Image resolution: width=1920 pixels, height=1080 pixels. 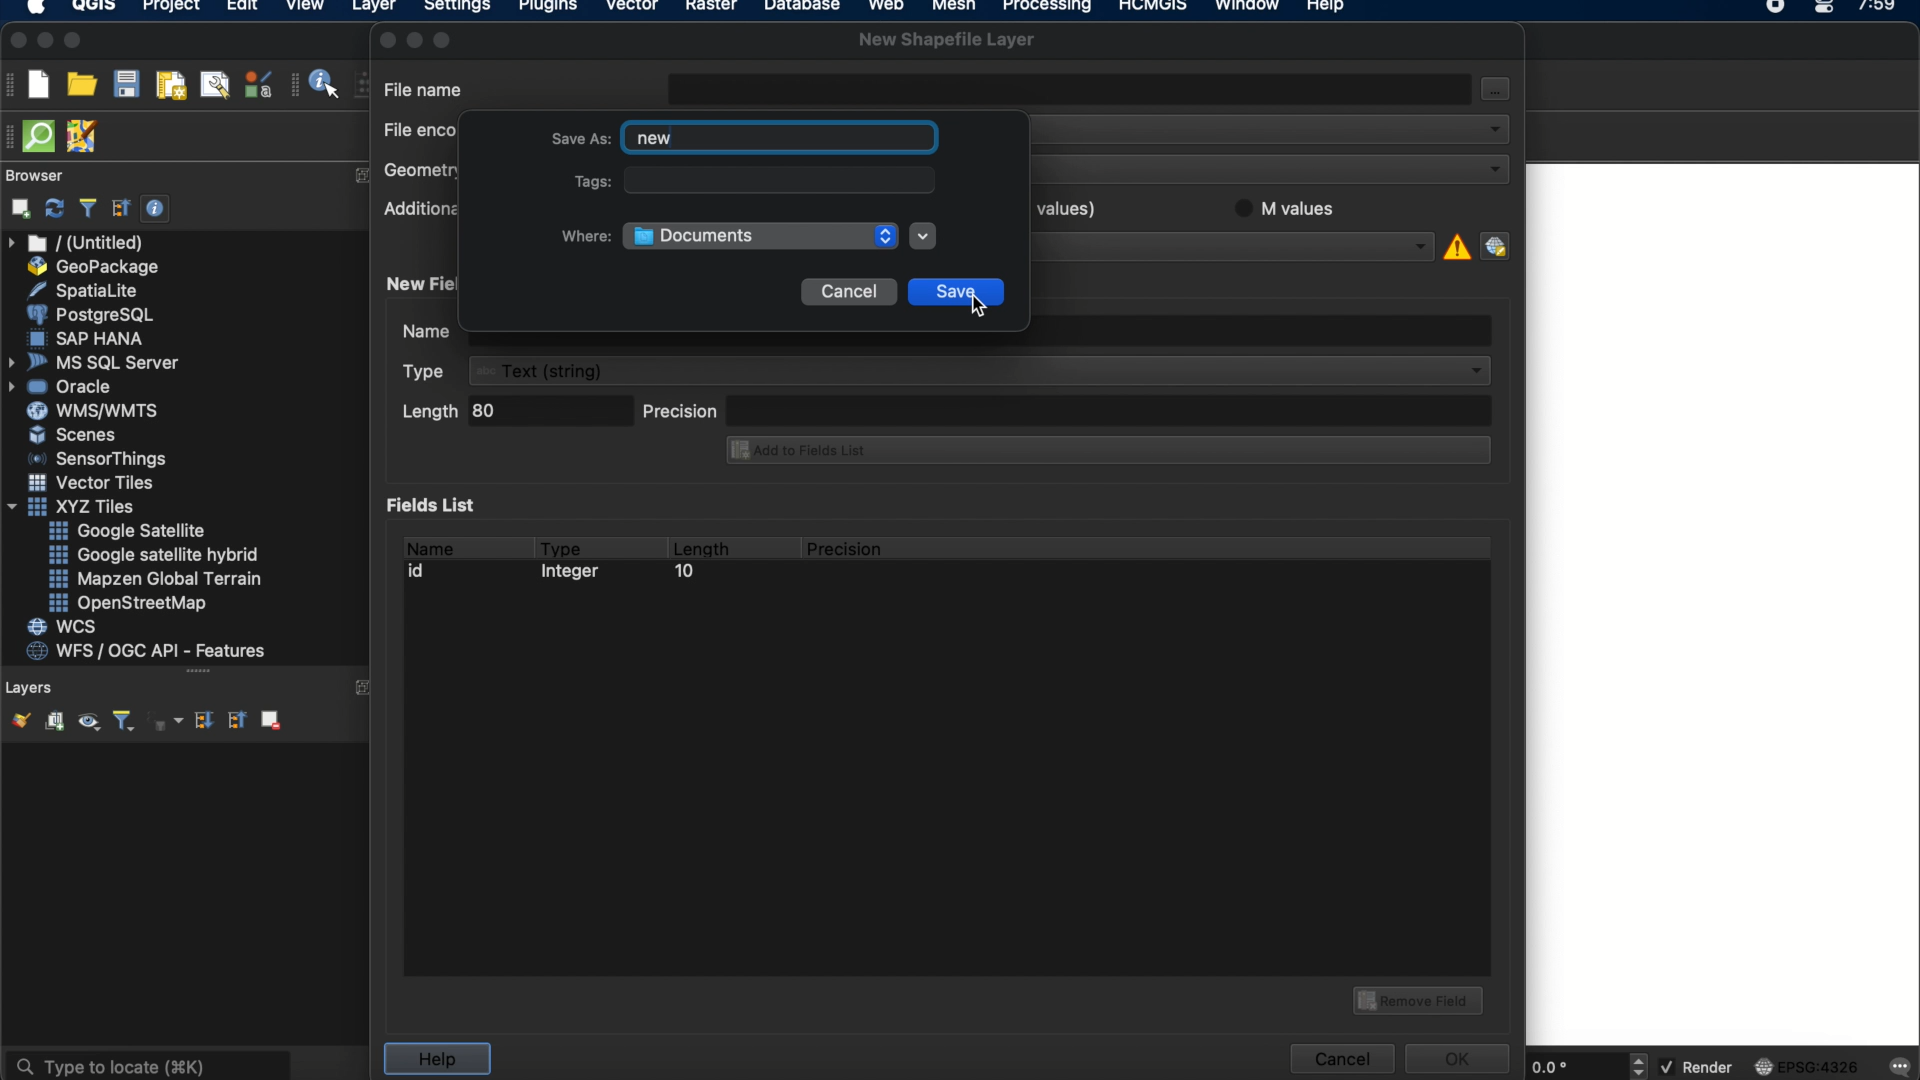 I want to click on vector, so click(x=633, y=8).